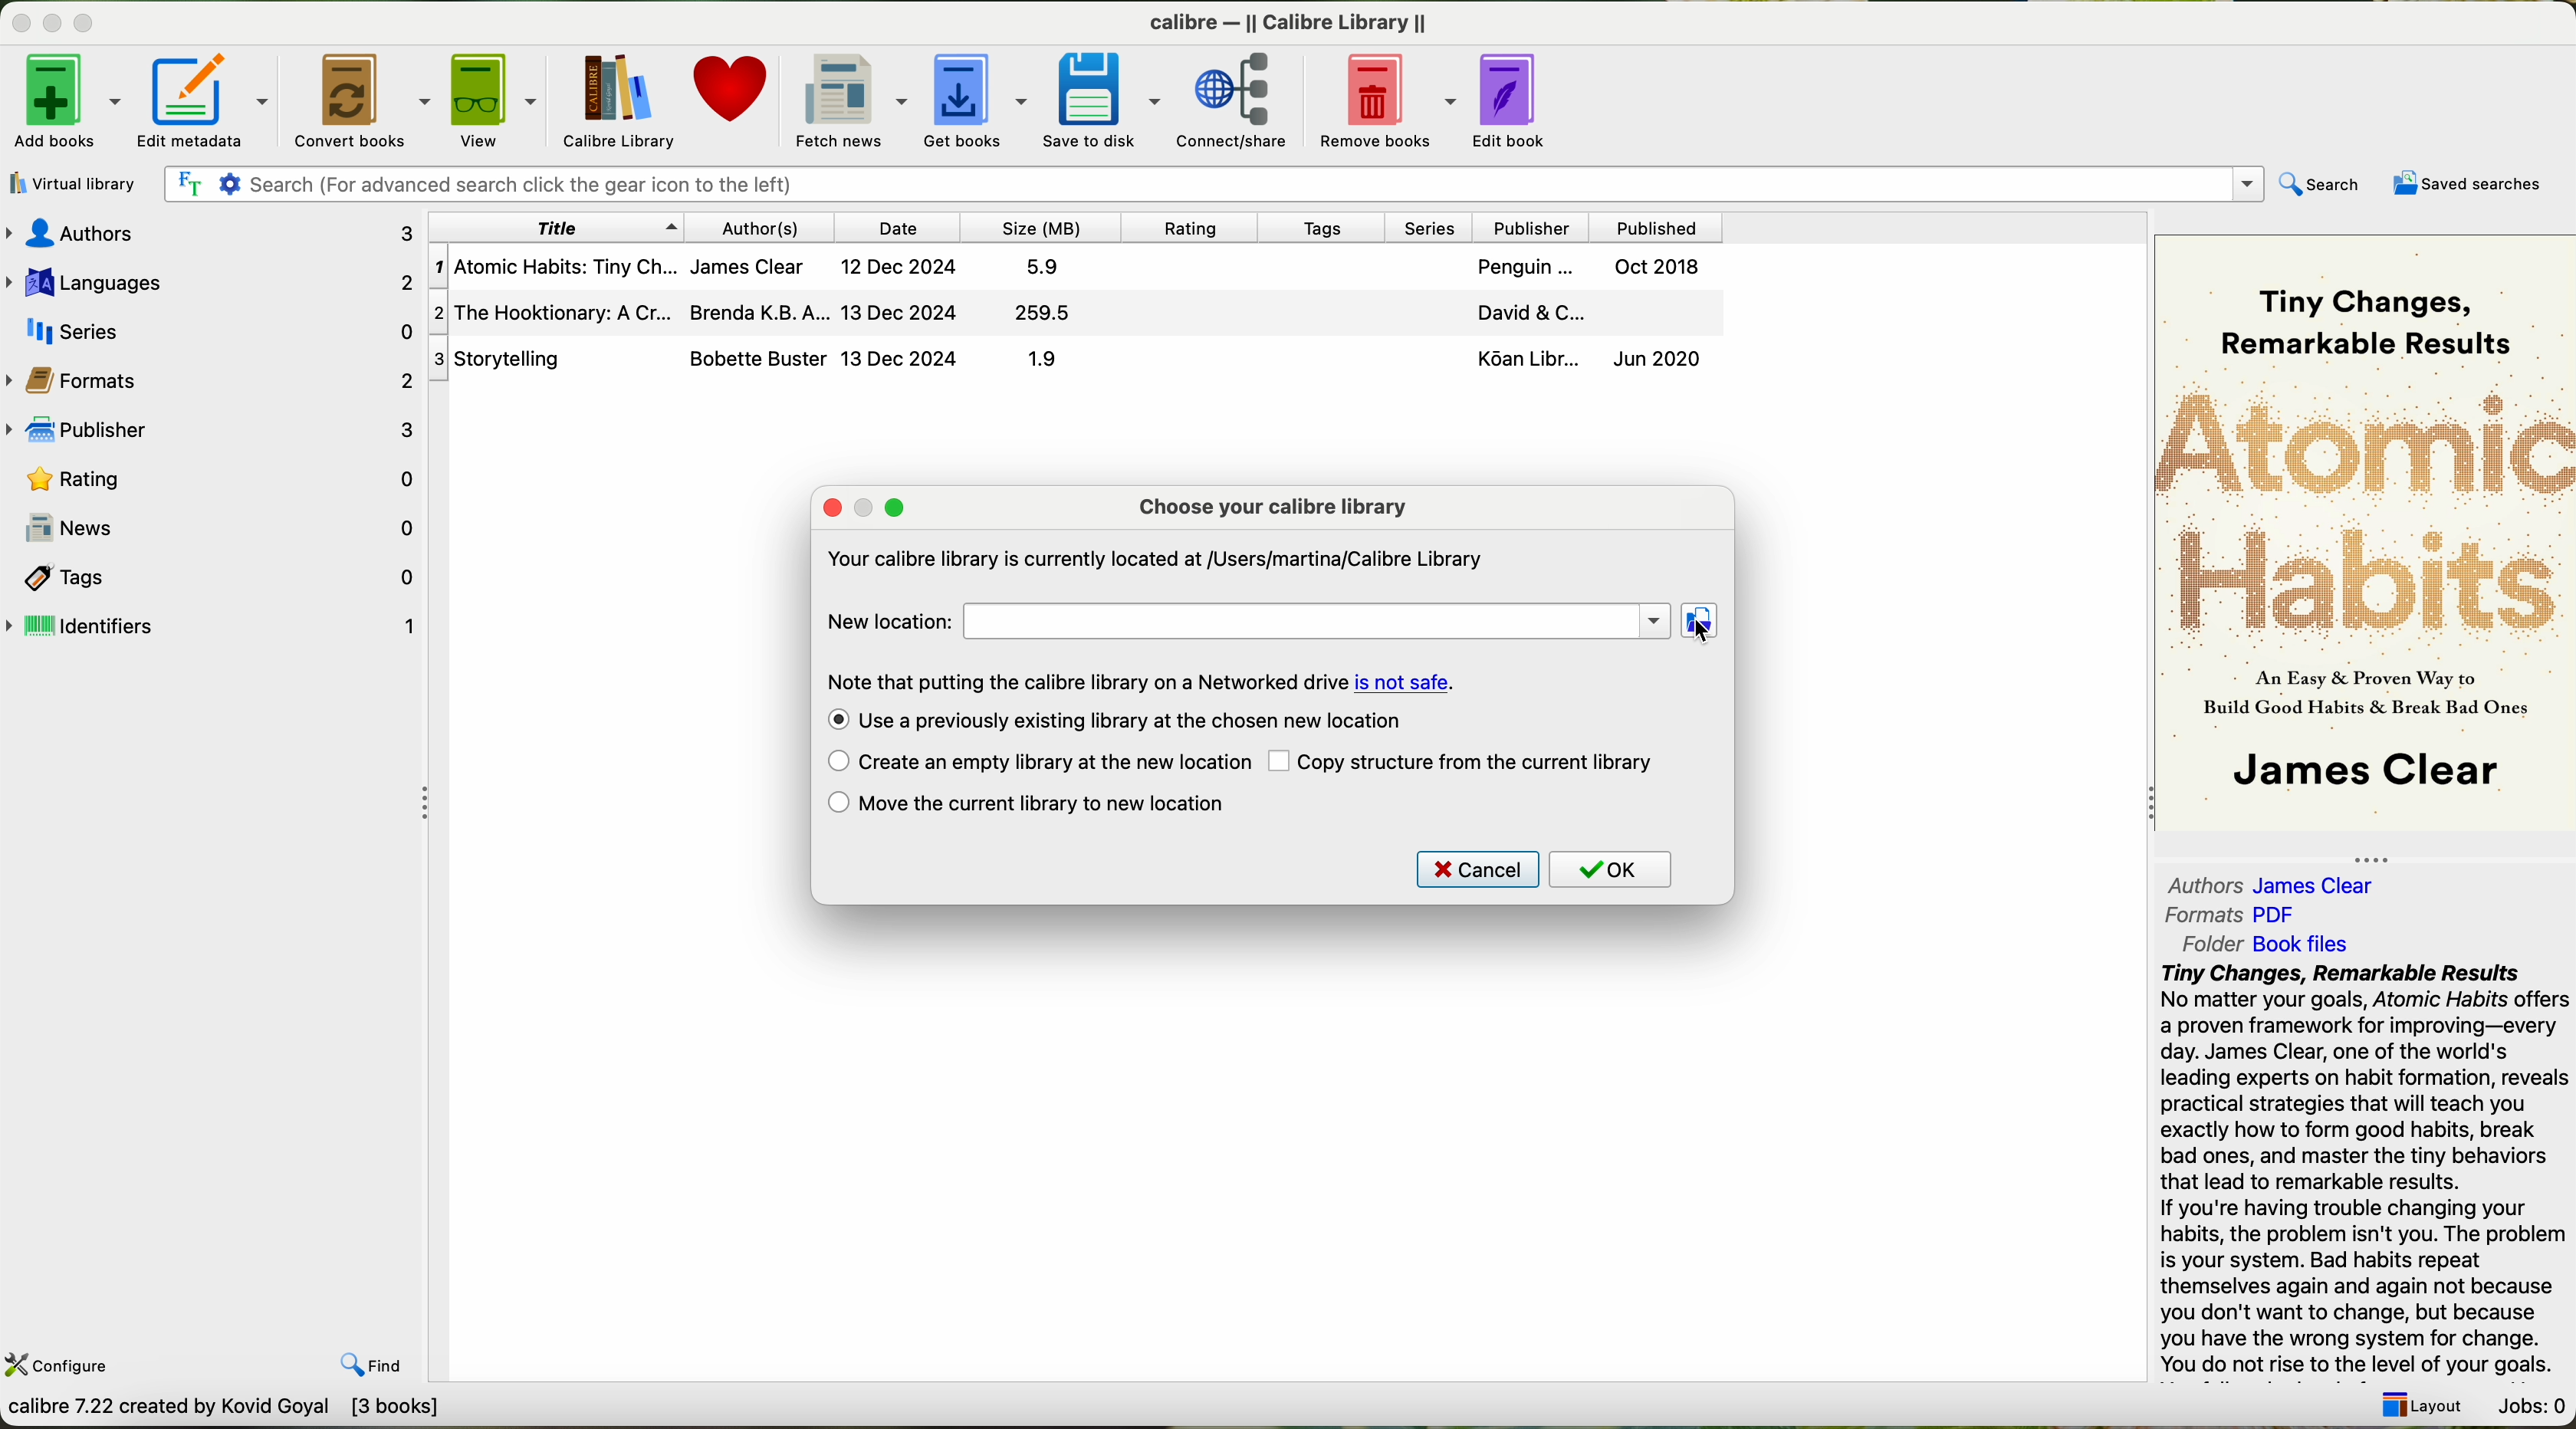 The width and height of the screenshot is (2576, 1429). What do you see at coordinates (1433, 225) in the screenshot?
I see `series` at bounding box center [1433, 225].